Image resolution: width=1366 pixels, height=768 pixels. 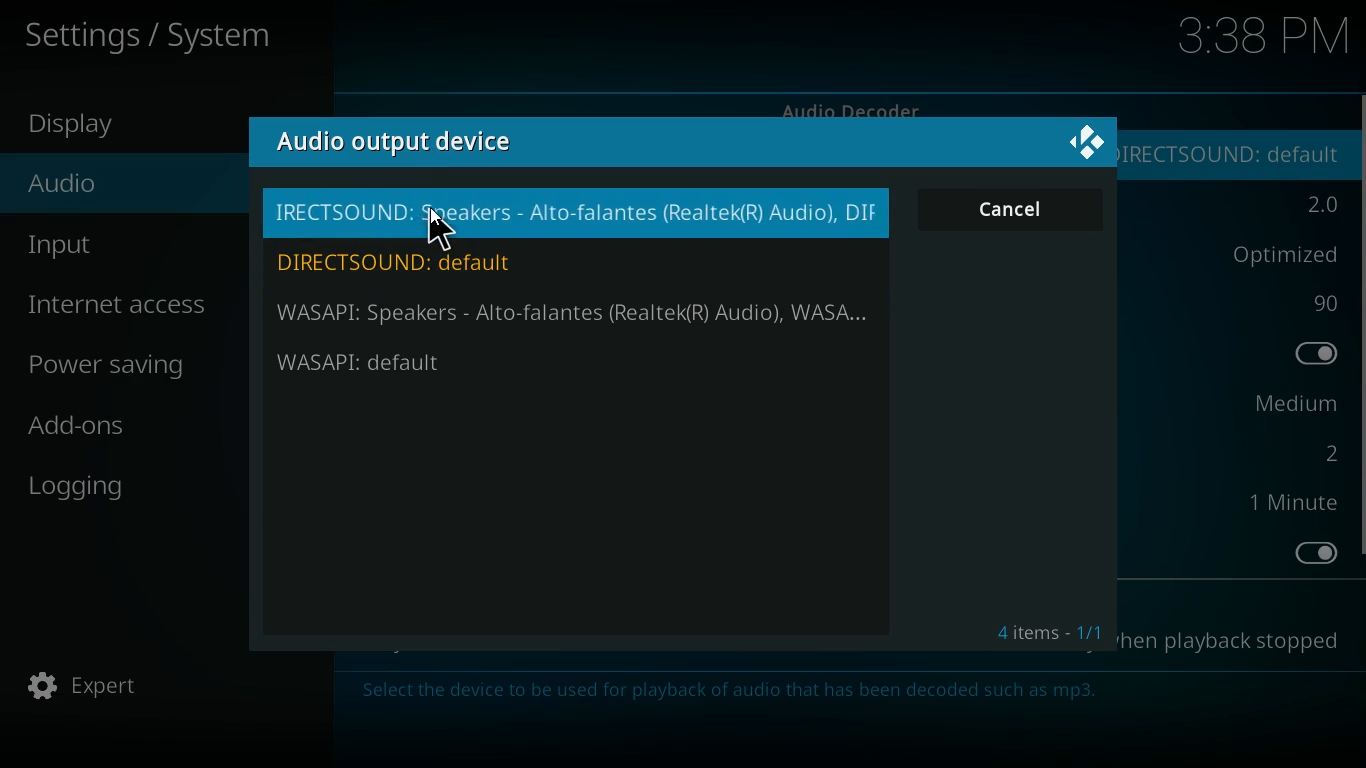 I want to click on cursor, so click(x=441, y=230).